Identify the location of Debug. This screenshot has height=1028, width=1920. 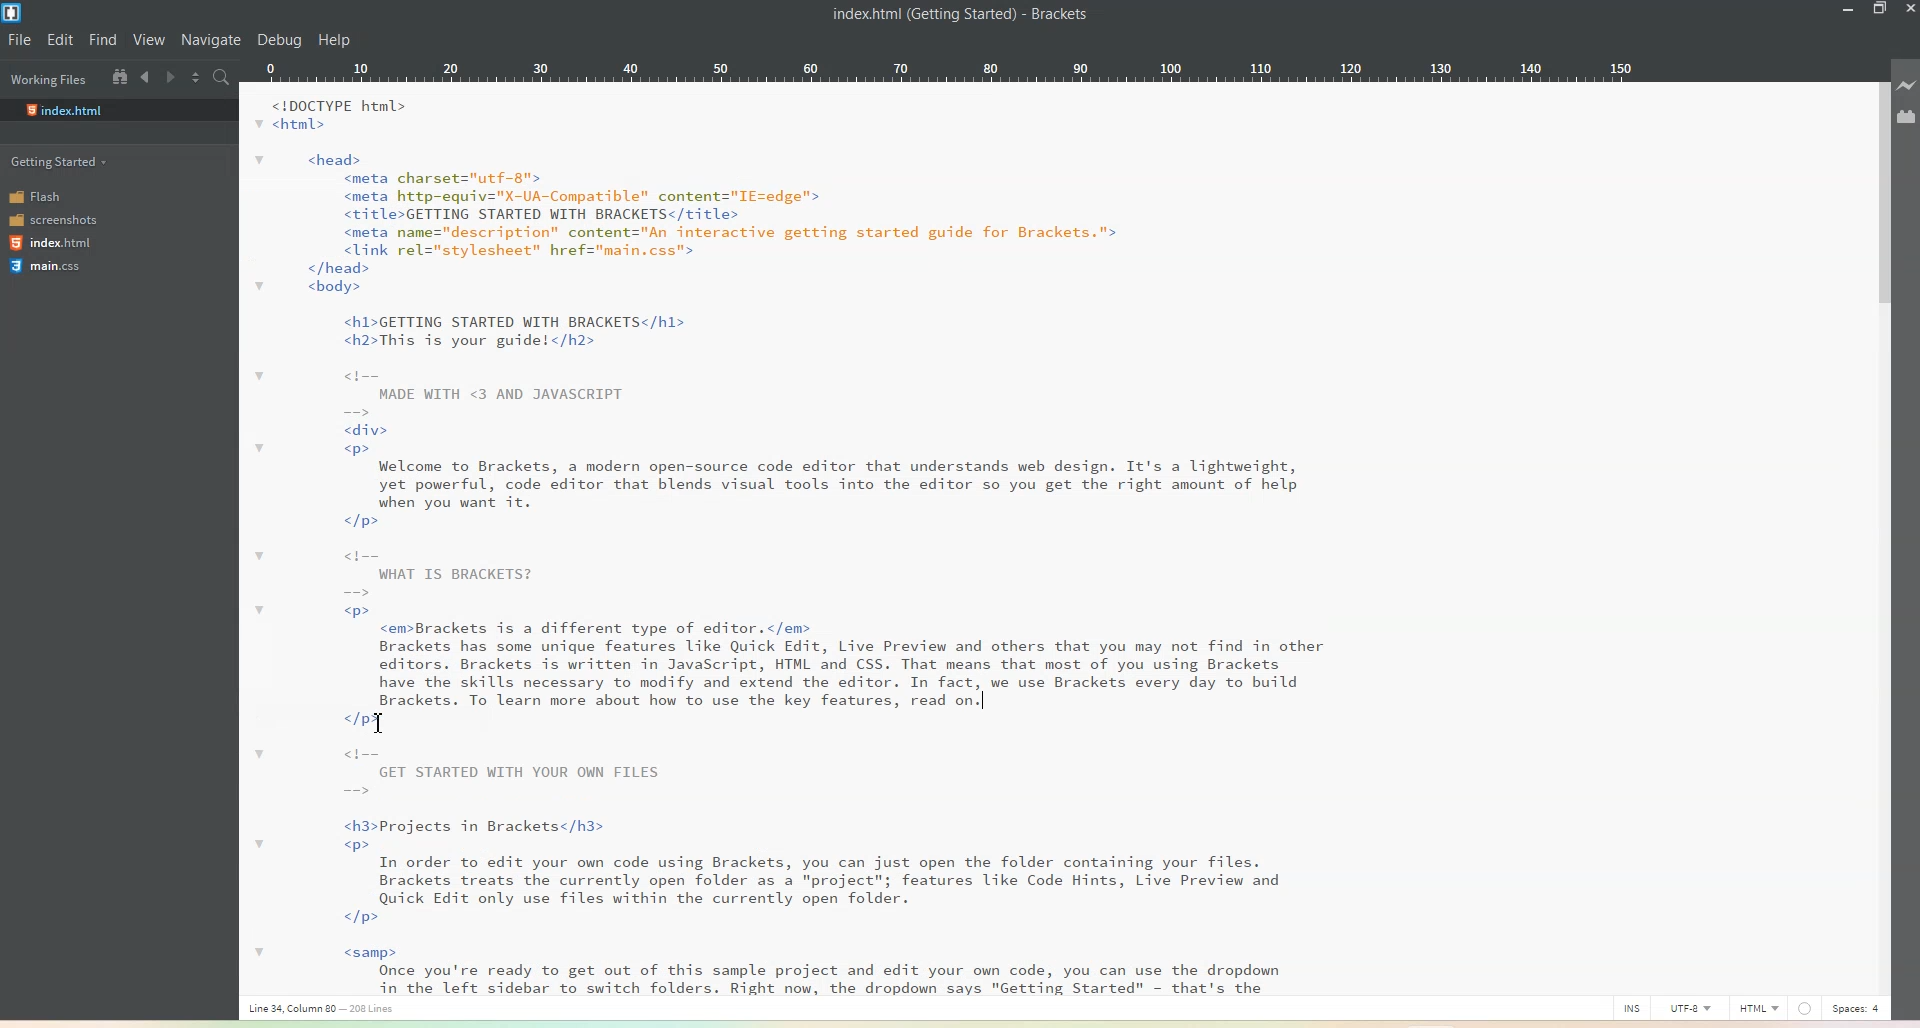
(279, 41).